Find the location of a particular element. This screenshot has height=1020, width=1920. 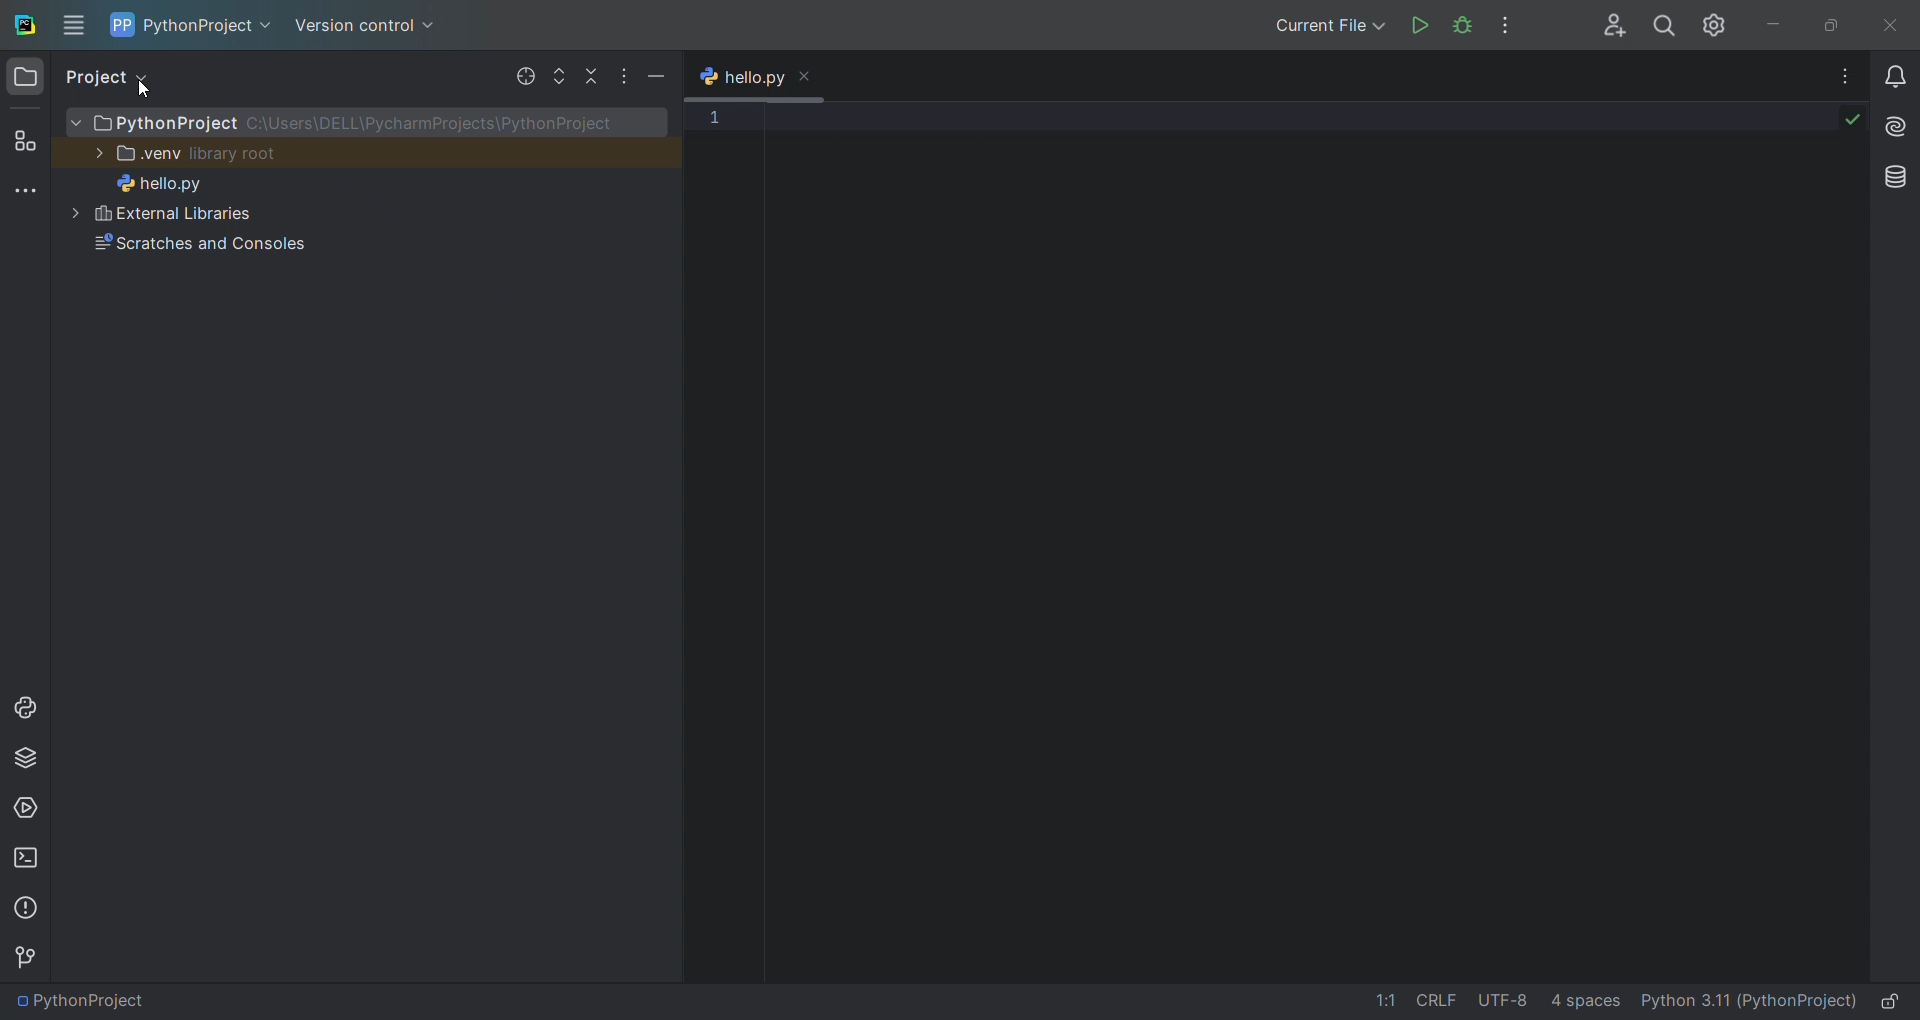

structure is located at coordinates (24, 138).